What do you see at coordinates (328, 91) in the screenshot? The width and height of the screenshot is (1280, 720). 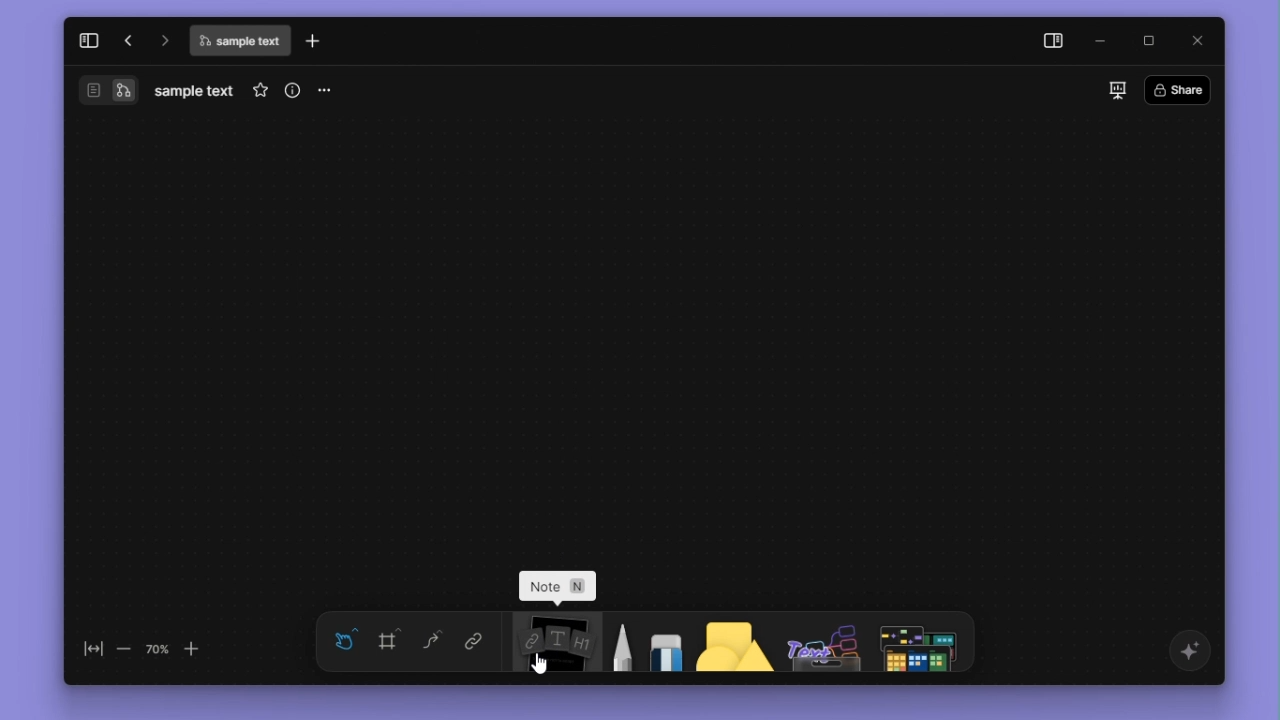 I see `more options` at bounding box center [328, 91].